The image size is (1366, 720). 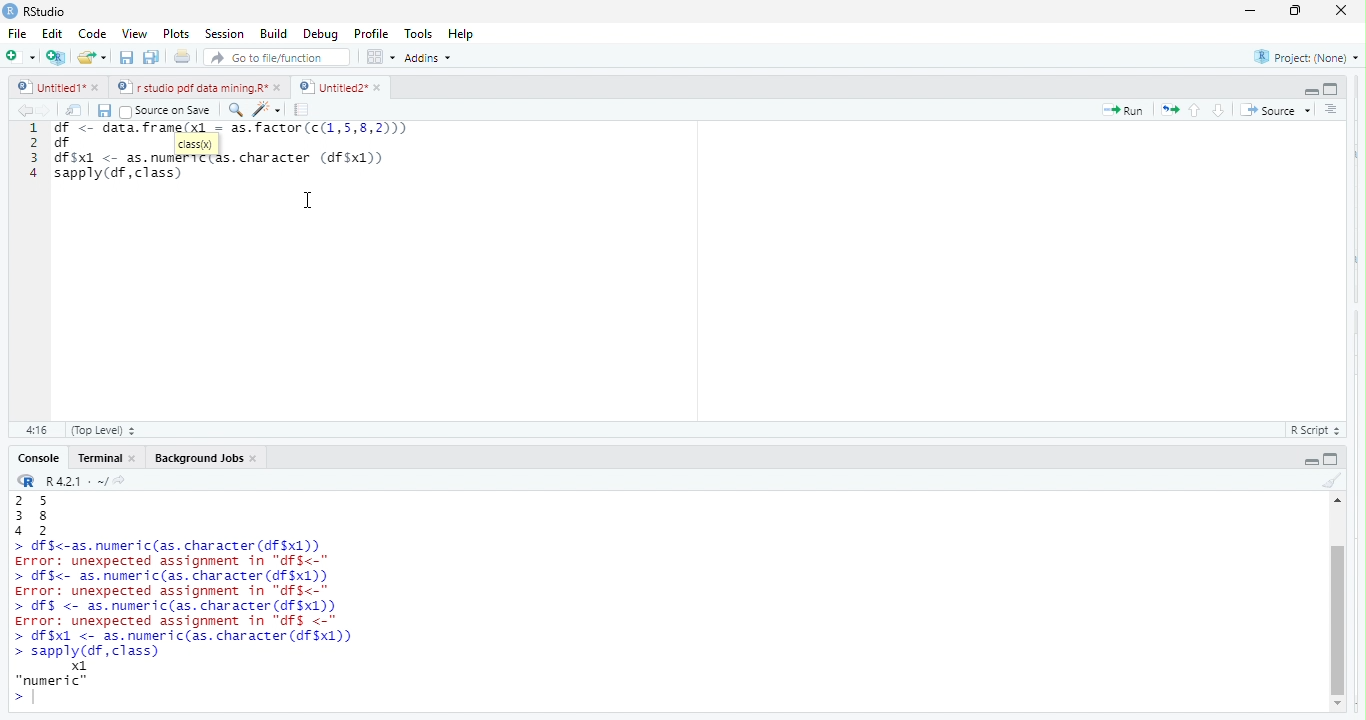 I want to click on options, so click(x=381, y=56).